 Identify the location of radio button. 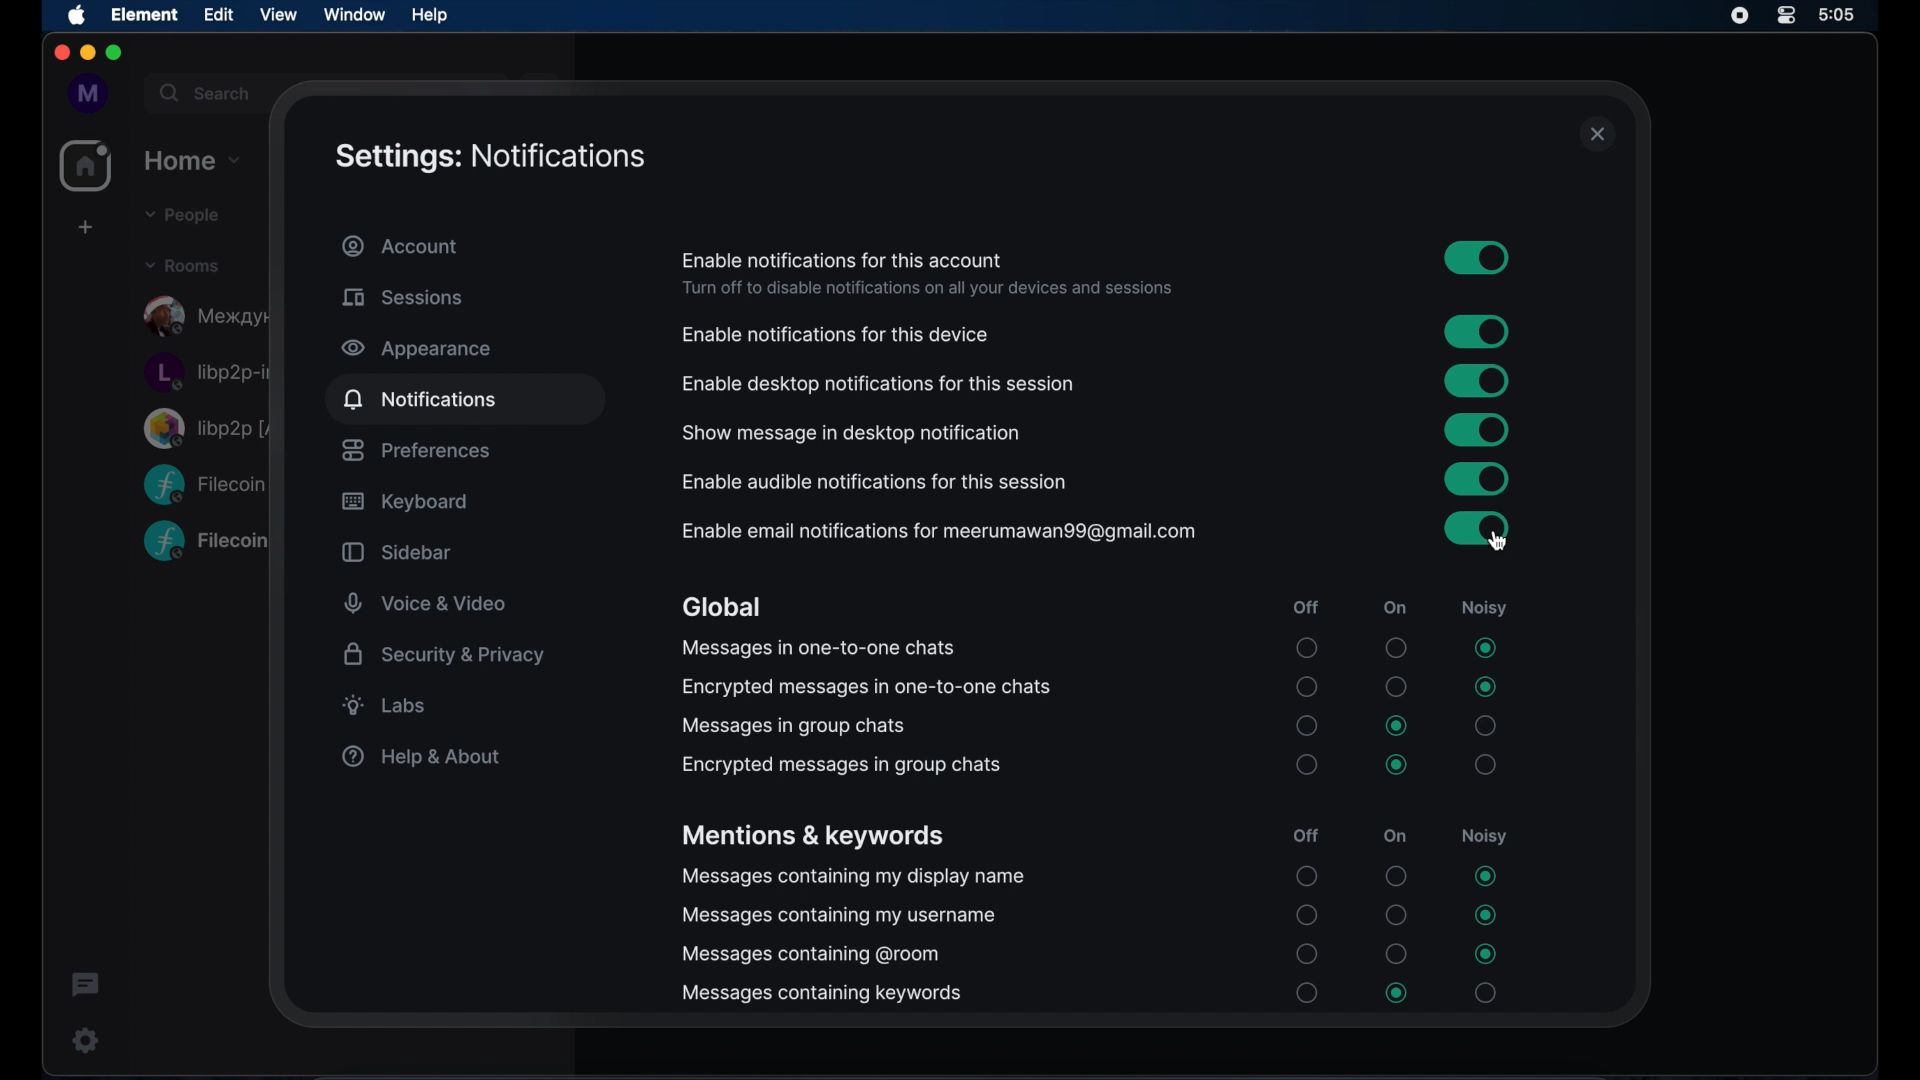
(1397, 686).